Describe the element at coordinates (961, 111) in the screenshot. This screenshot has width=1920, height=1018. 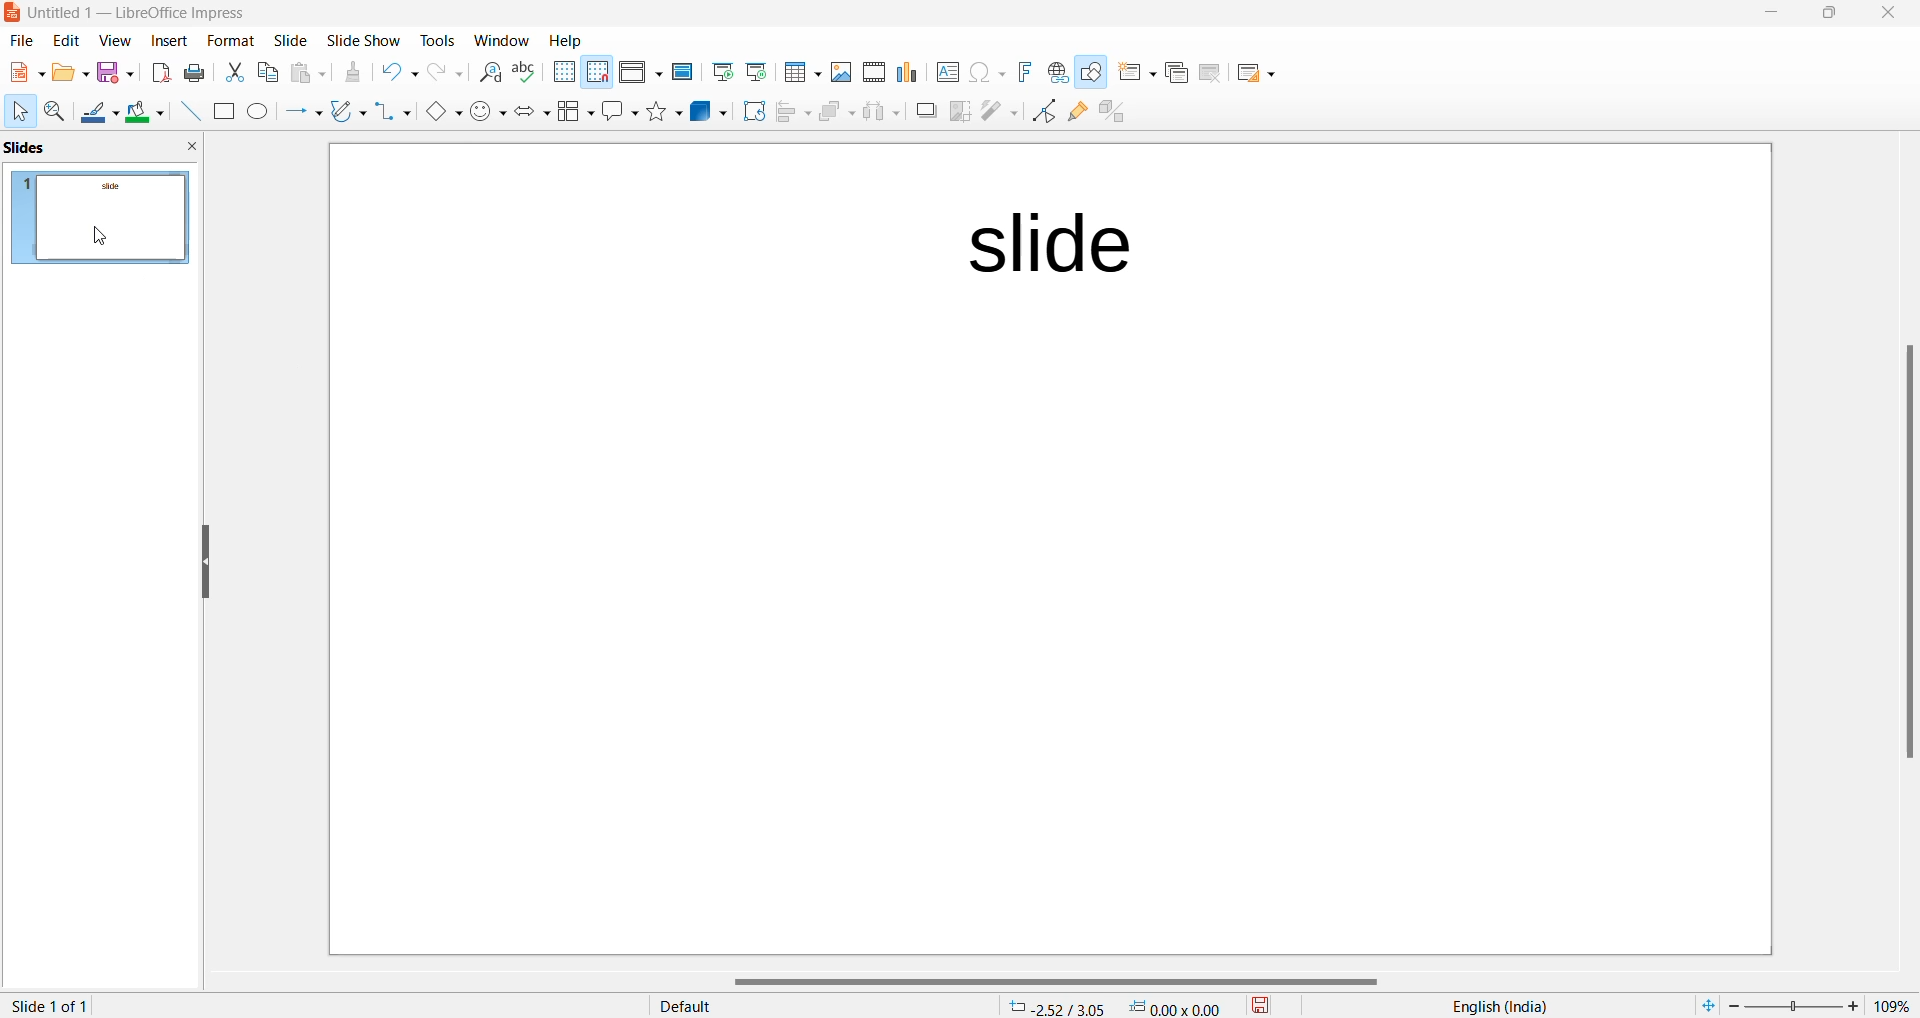
I see `crop image` at that location.